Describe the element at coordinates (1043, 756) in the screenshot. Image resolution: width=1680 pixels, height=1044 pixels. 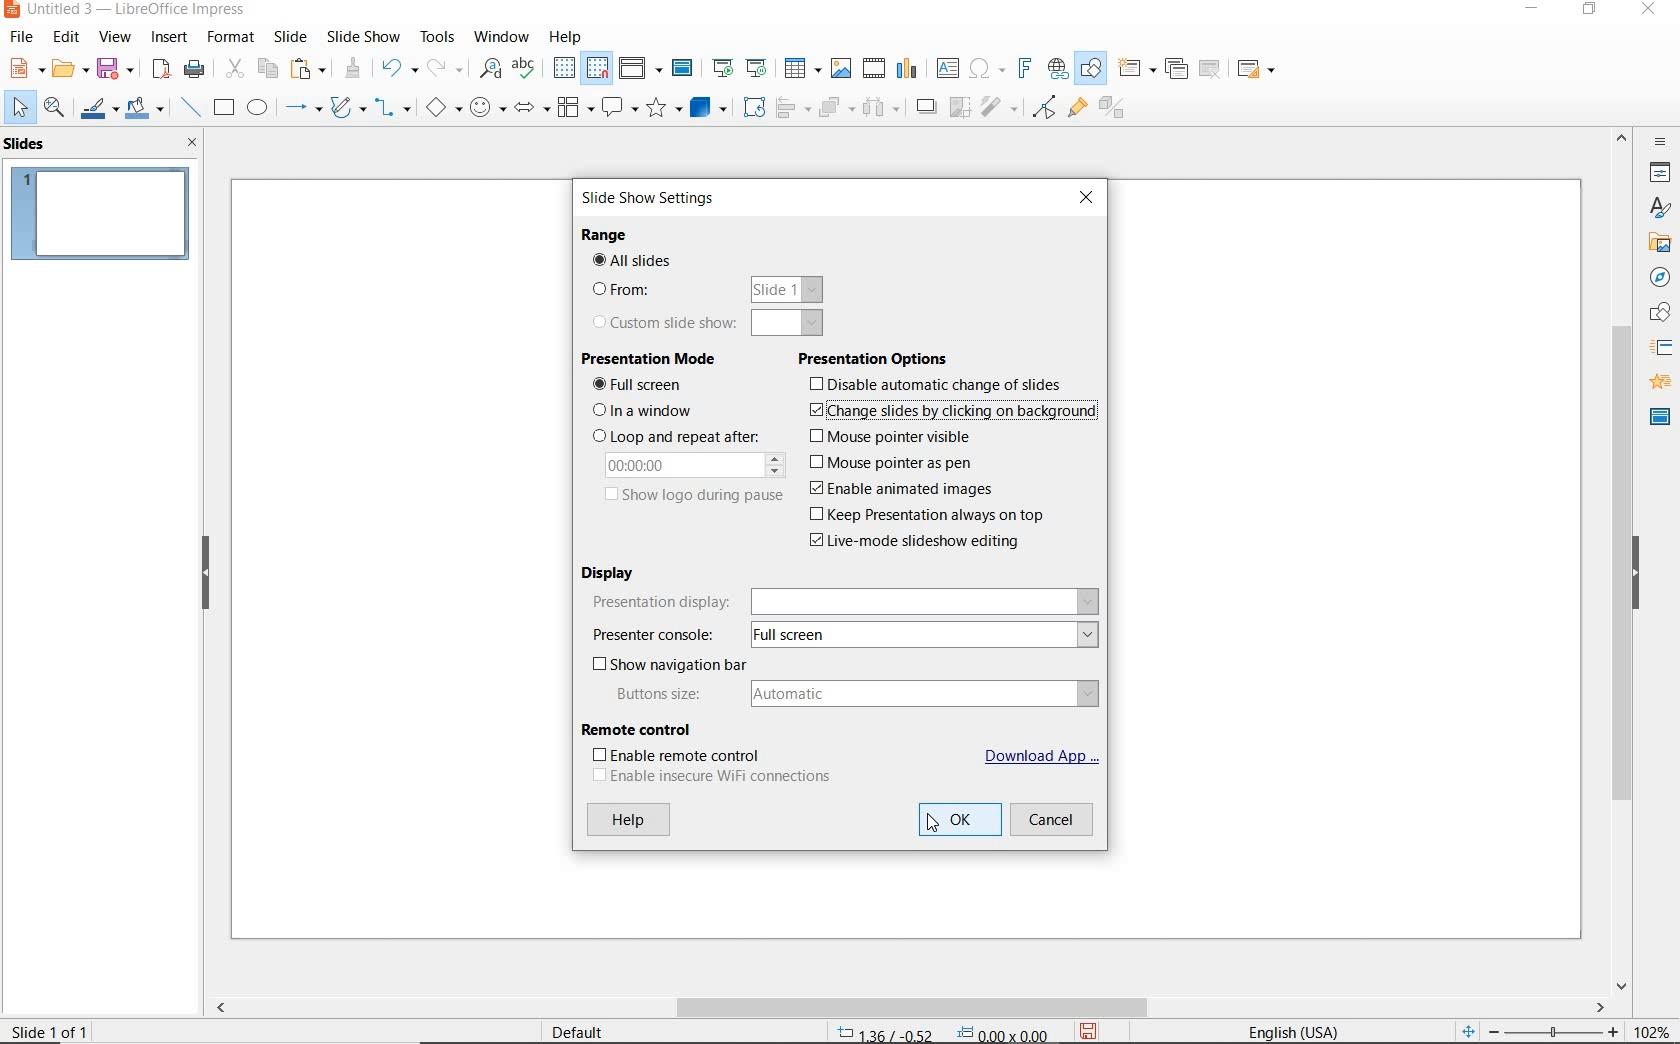
I see `DOWNLOAD APP` at that location.